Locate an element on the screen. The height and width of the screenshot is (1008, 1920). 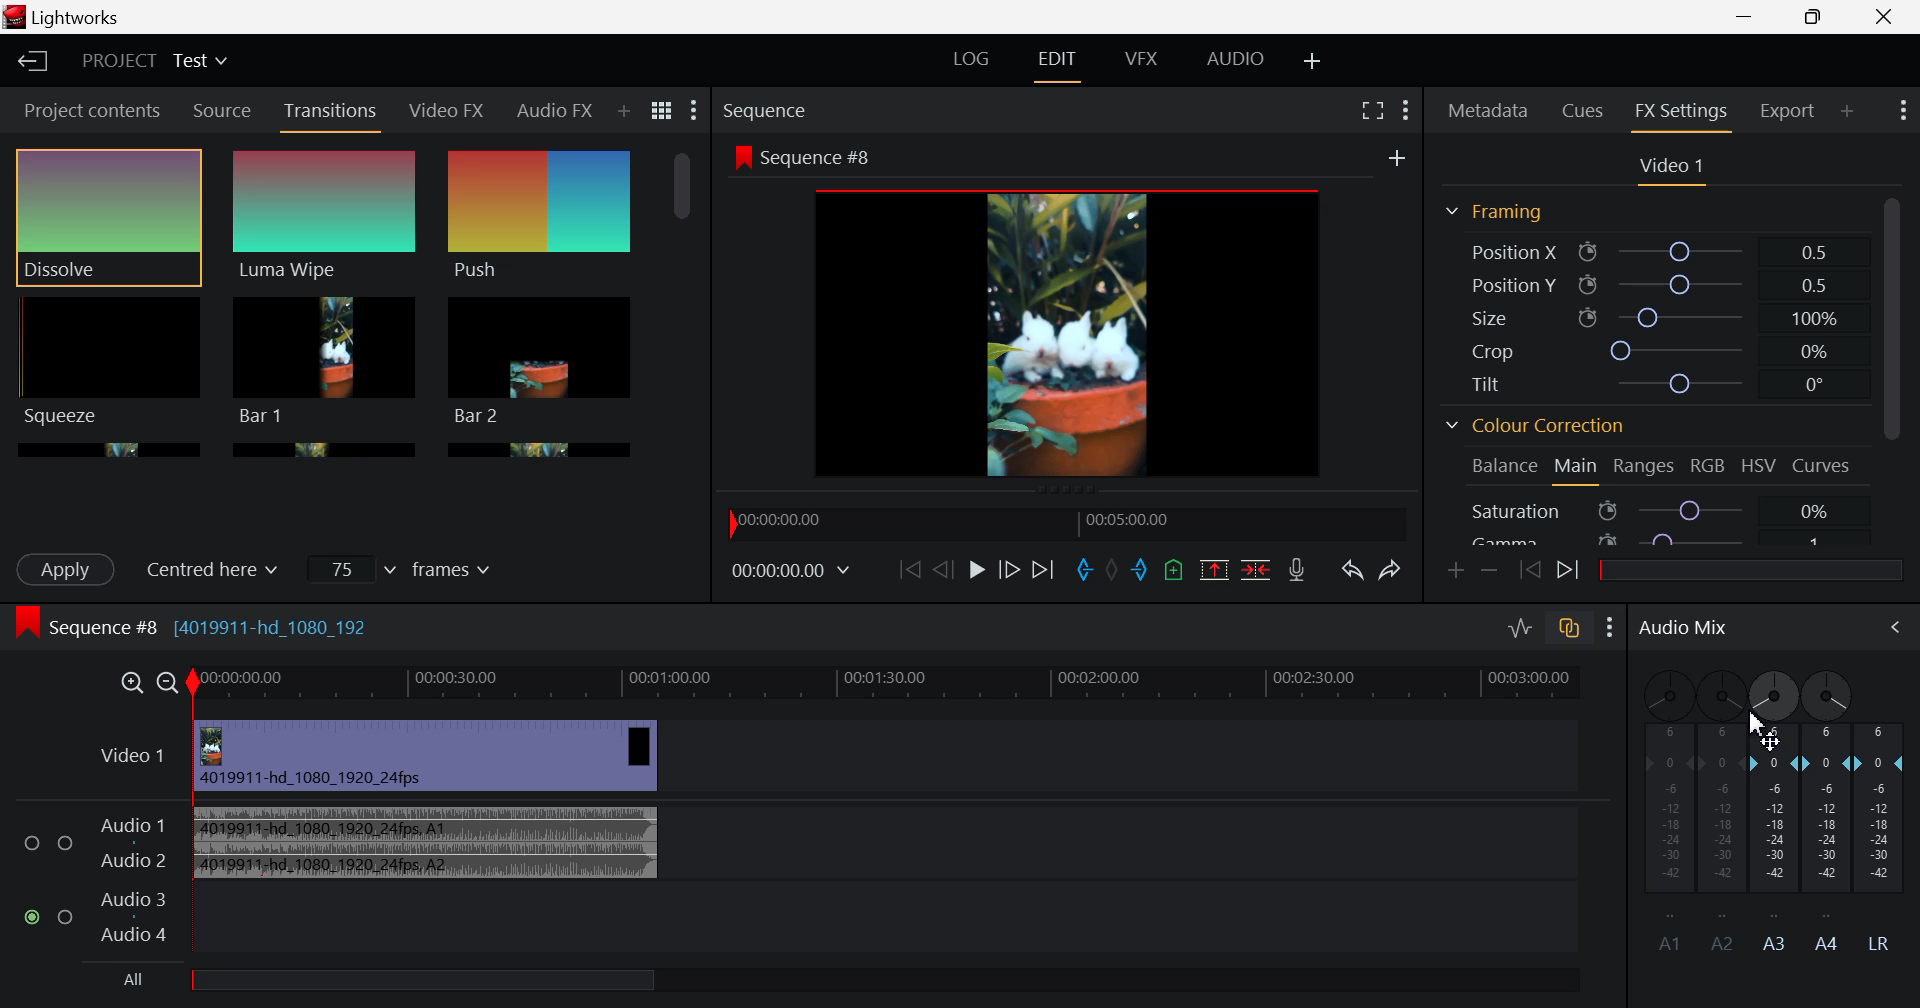
A3 Channel Decibel Level is located at coordinates (1775, 841).